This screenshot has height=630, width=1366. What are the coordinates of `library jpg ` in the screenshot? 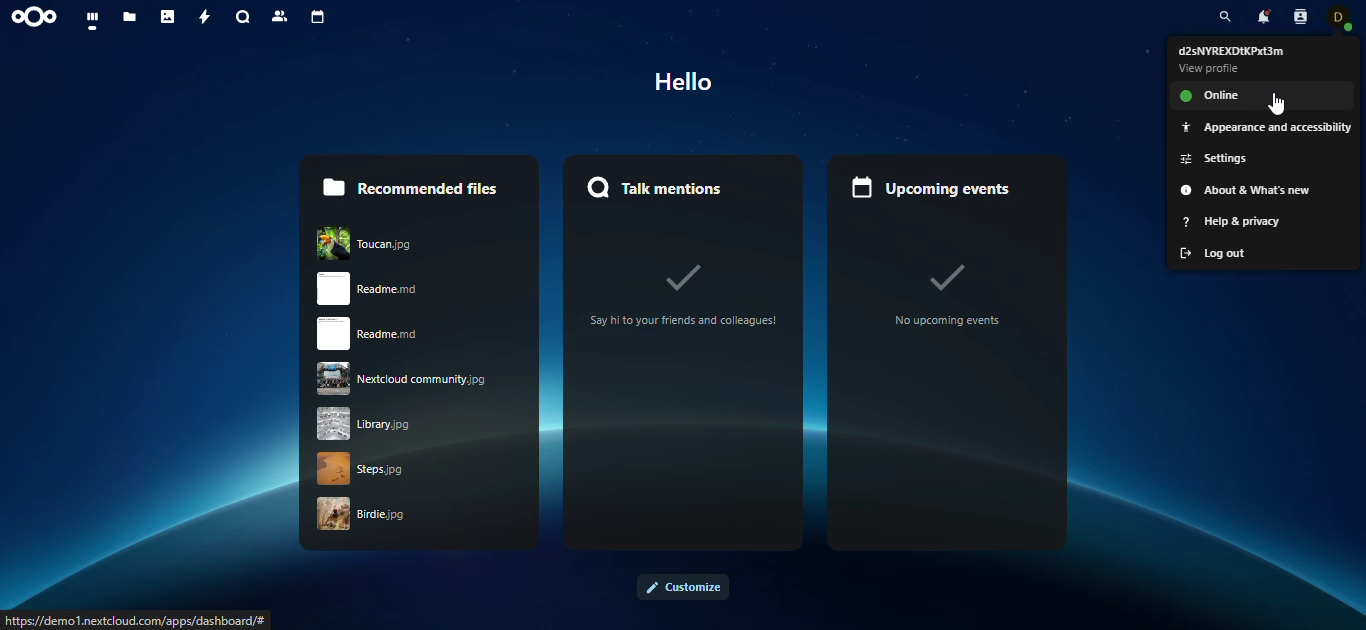 It's located at (402, 424).